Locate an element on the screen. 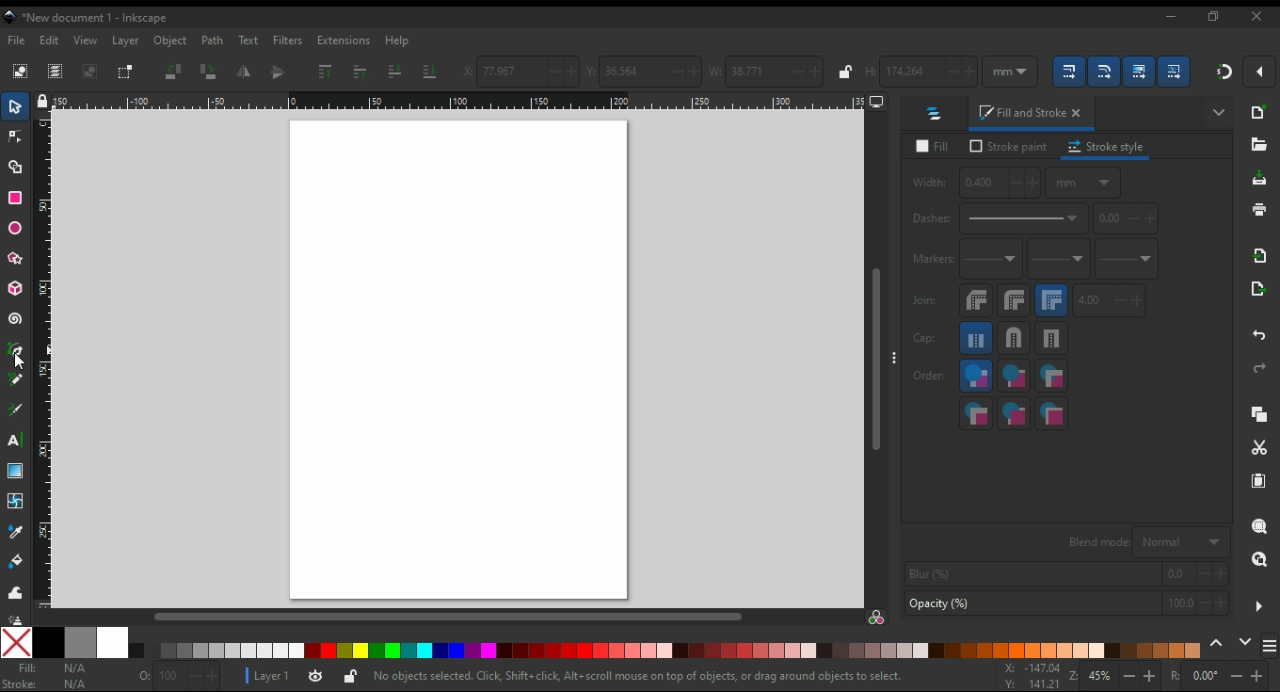  raise to top is located at coordinates (327, 72).